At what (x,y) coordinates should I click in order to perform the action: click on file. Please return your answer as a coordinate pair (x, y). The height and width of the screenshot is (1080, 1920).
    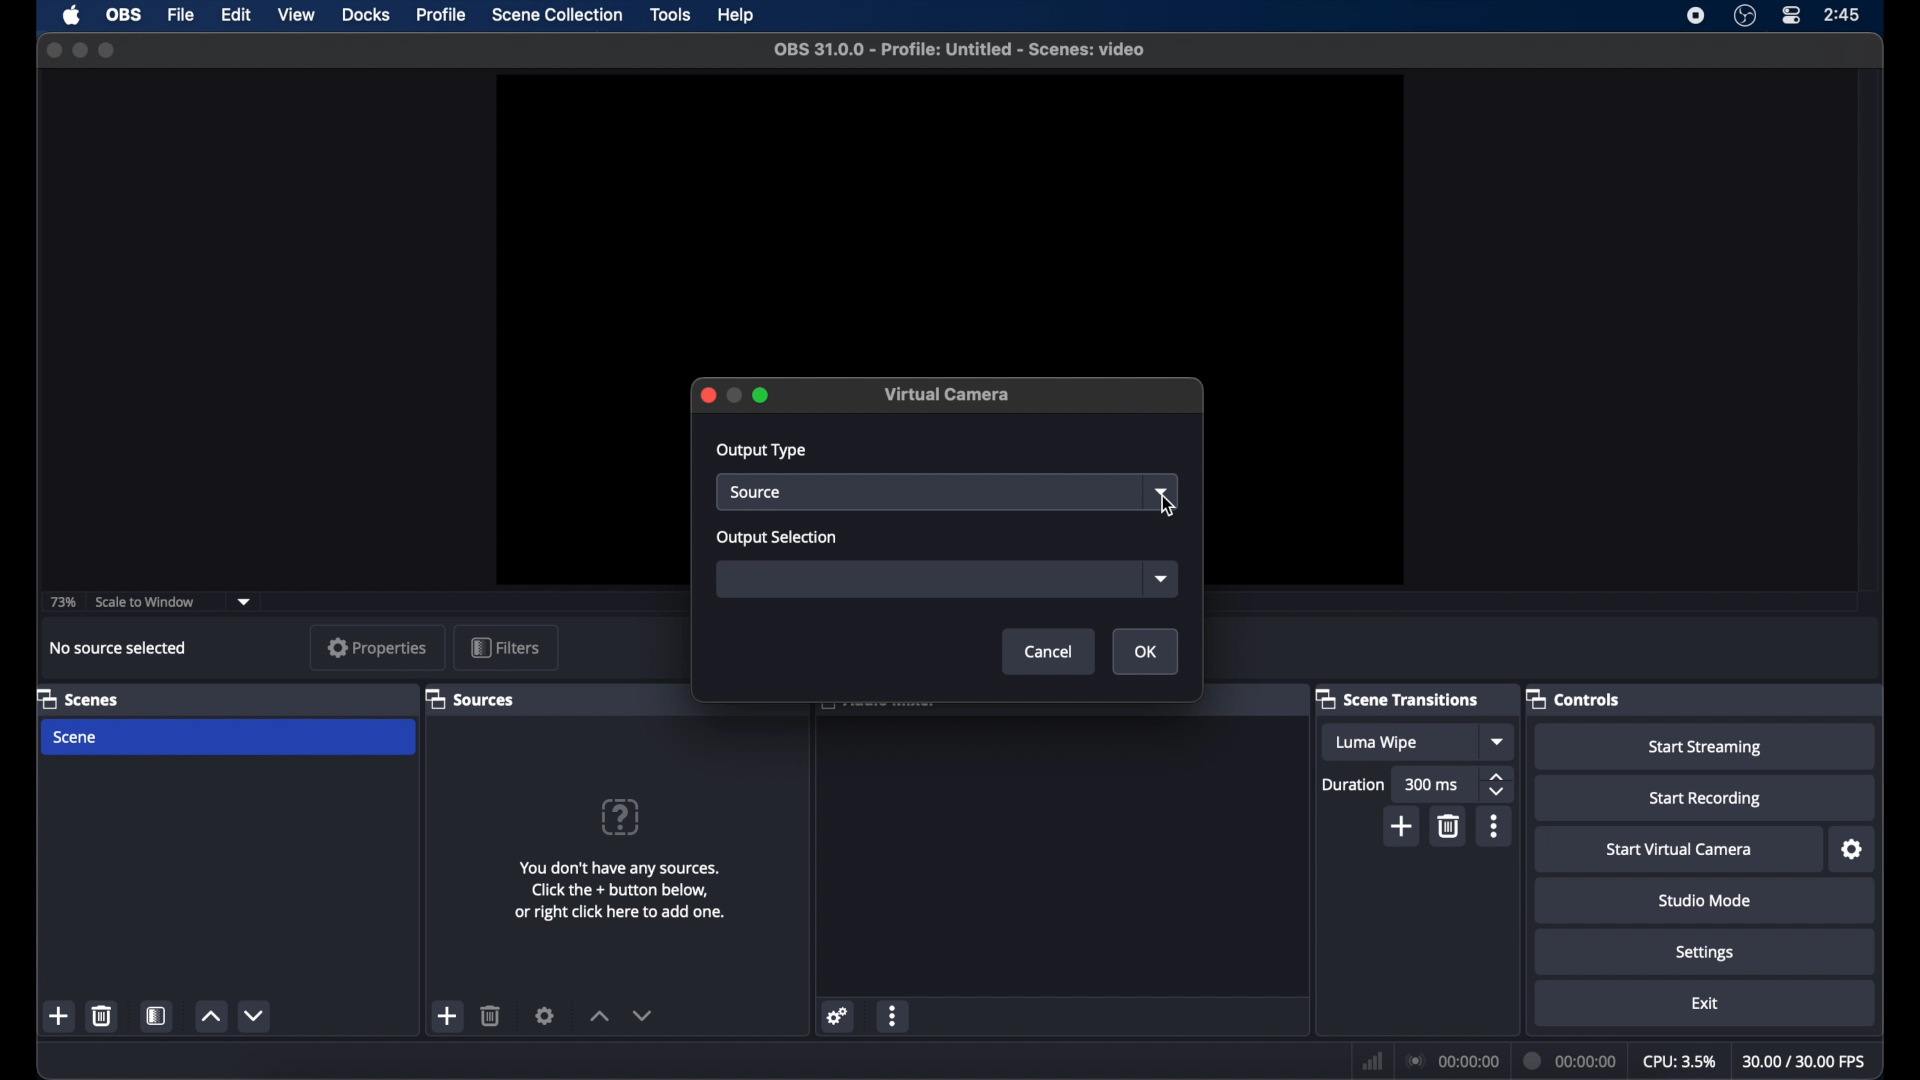
    Looking at the image, I should click on (181, 16).